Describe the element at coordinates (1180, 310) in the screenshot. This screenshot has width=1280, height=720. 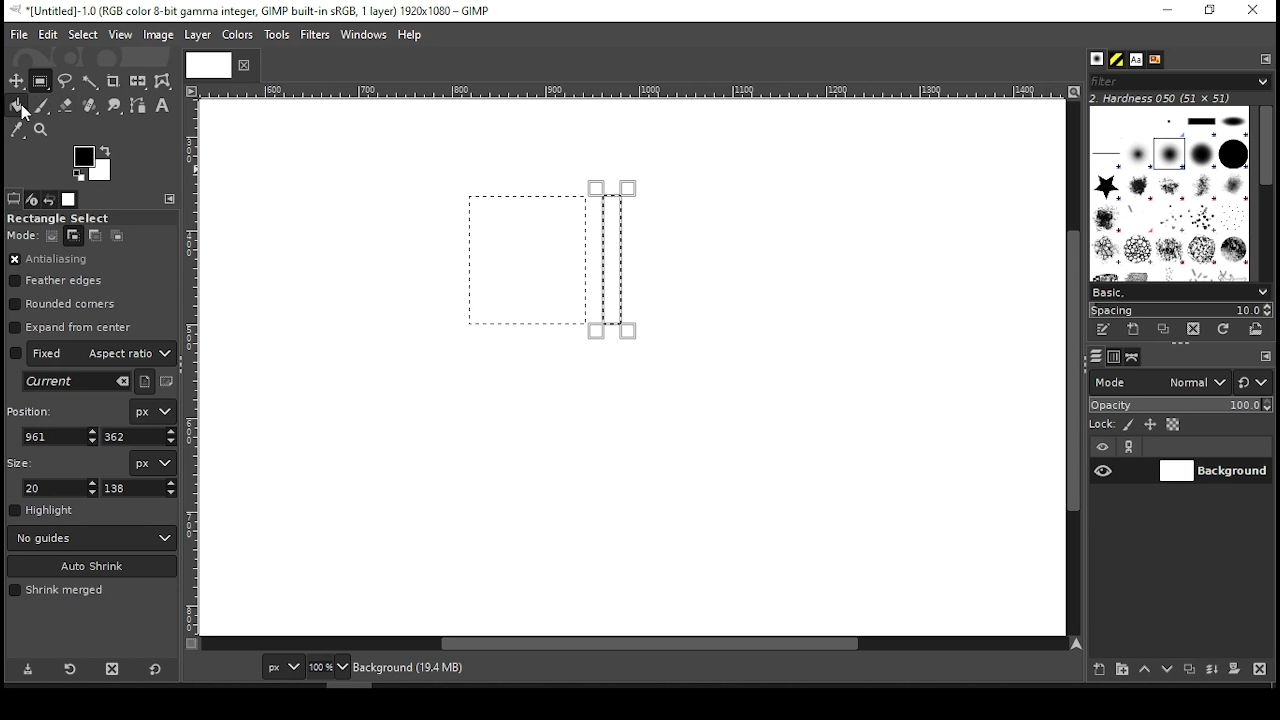
I see `spacing` at that location.